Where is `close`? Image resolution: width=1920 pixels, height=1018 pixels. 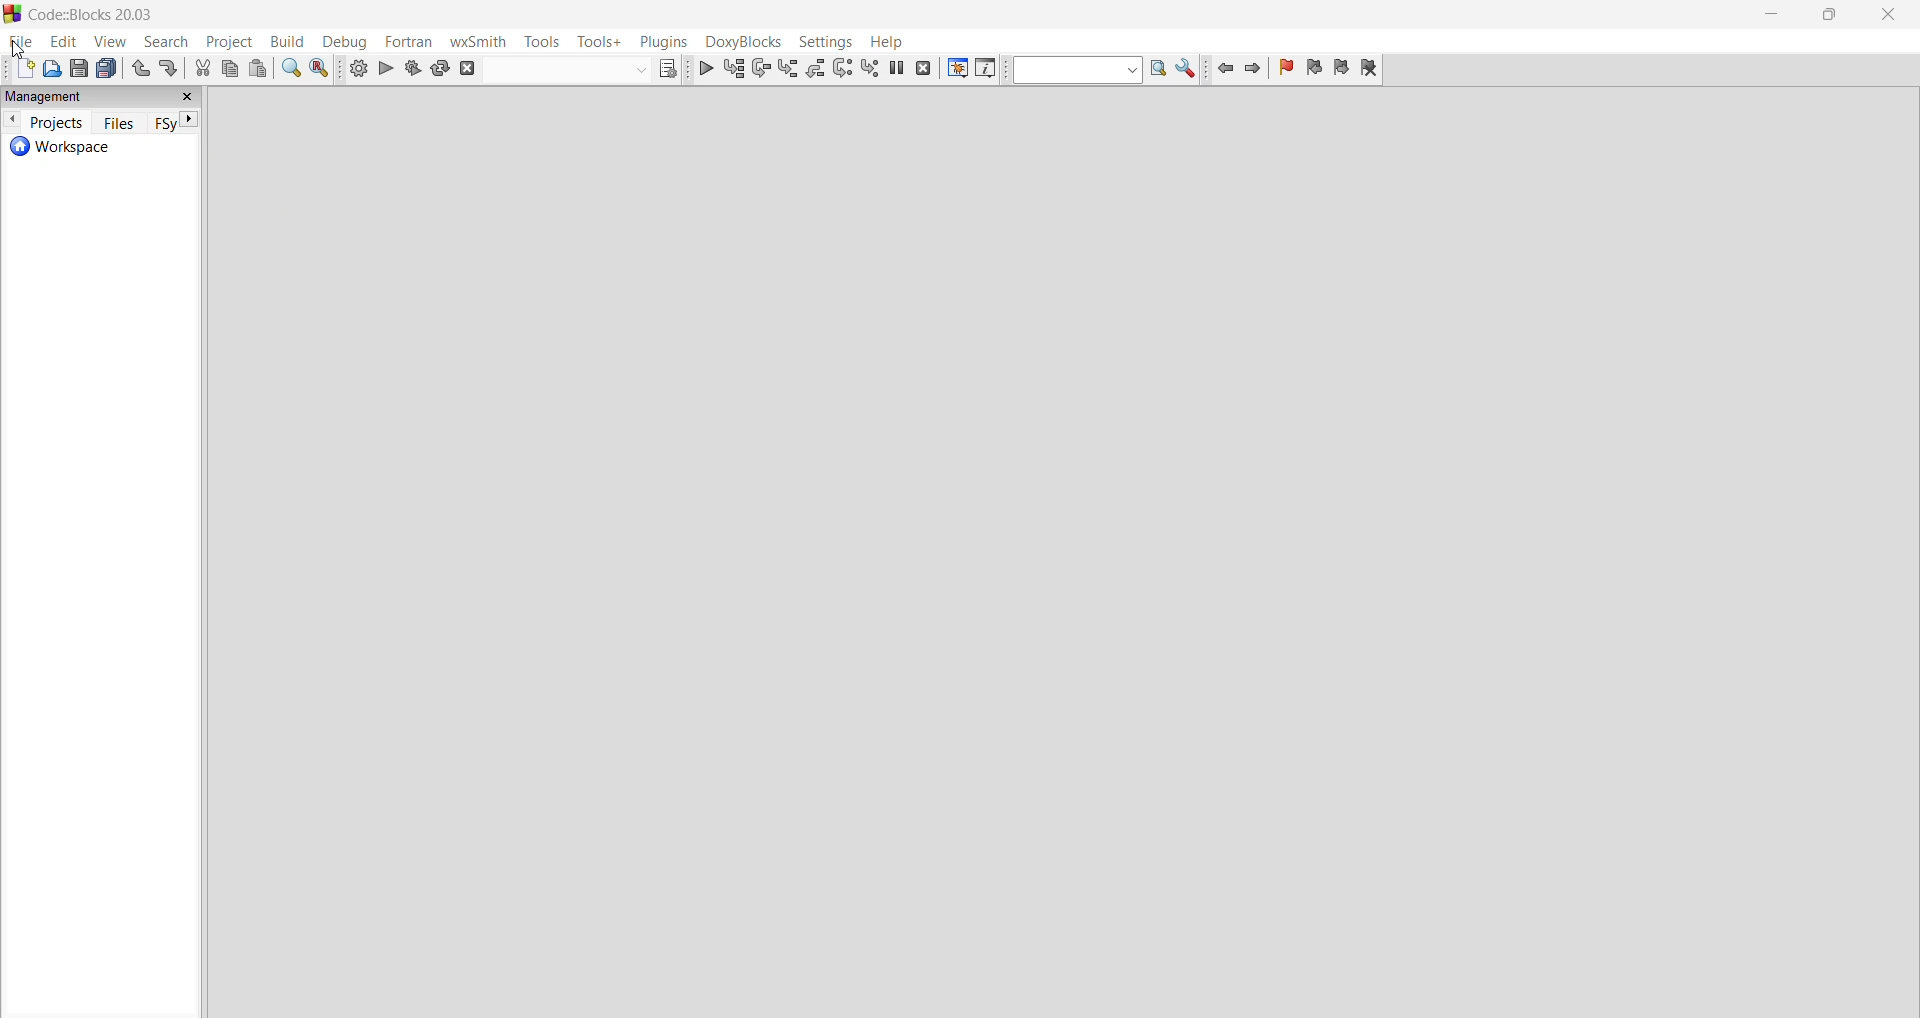
close is located at coordinates (1890, 12).